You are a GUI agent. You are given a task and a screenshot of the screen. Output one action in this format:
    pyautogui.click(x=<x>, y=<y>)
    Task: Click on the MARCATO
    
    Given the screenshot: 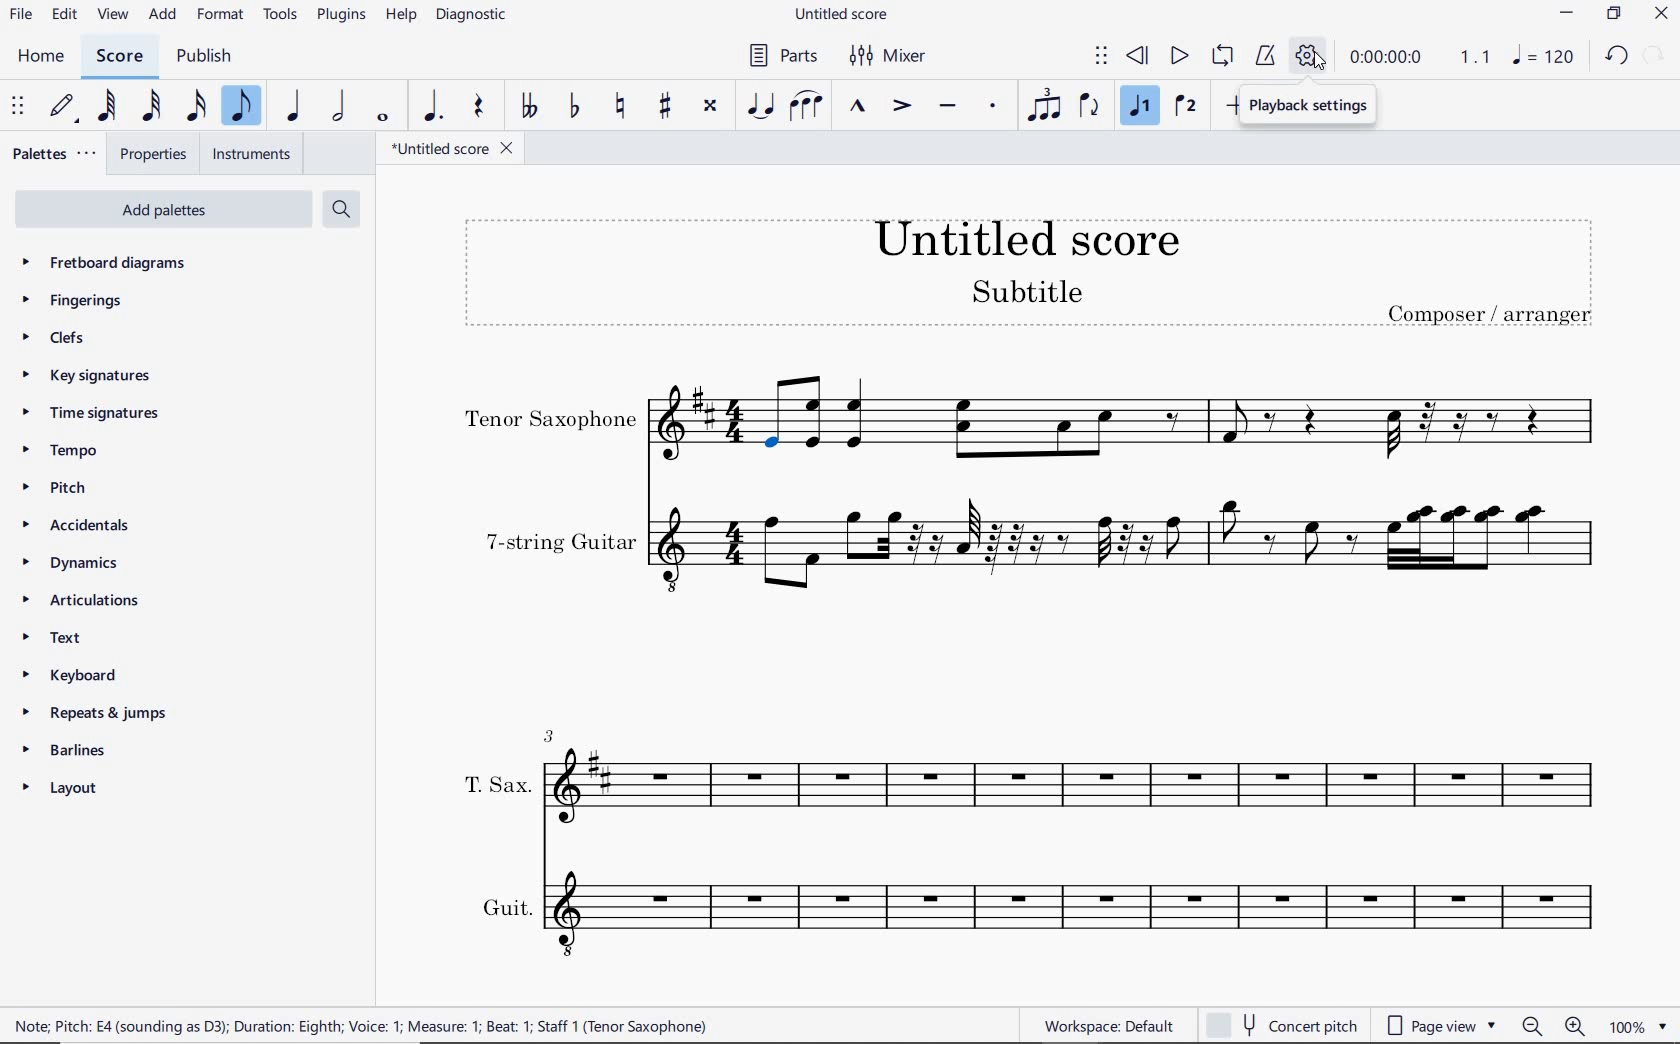 What is the action you would take?
    pyautogui.click(x=857, y=107)
    